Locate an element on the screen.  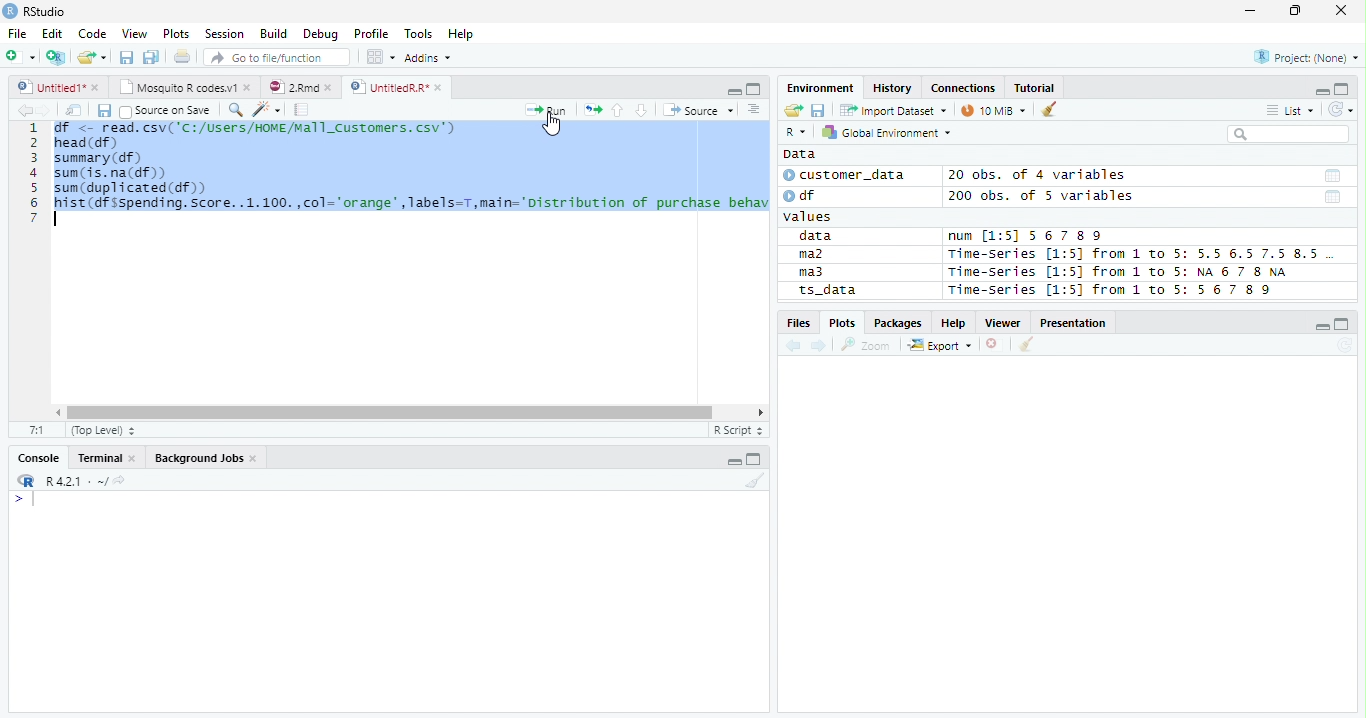
data is located at coordinates (819, 237).